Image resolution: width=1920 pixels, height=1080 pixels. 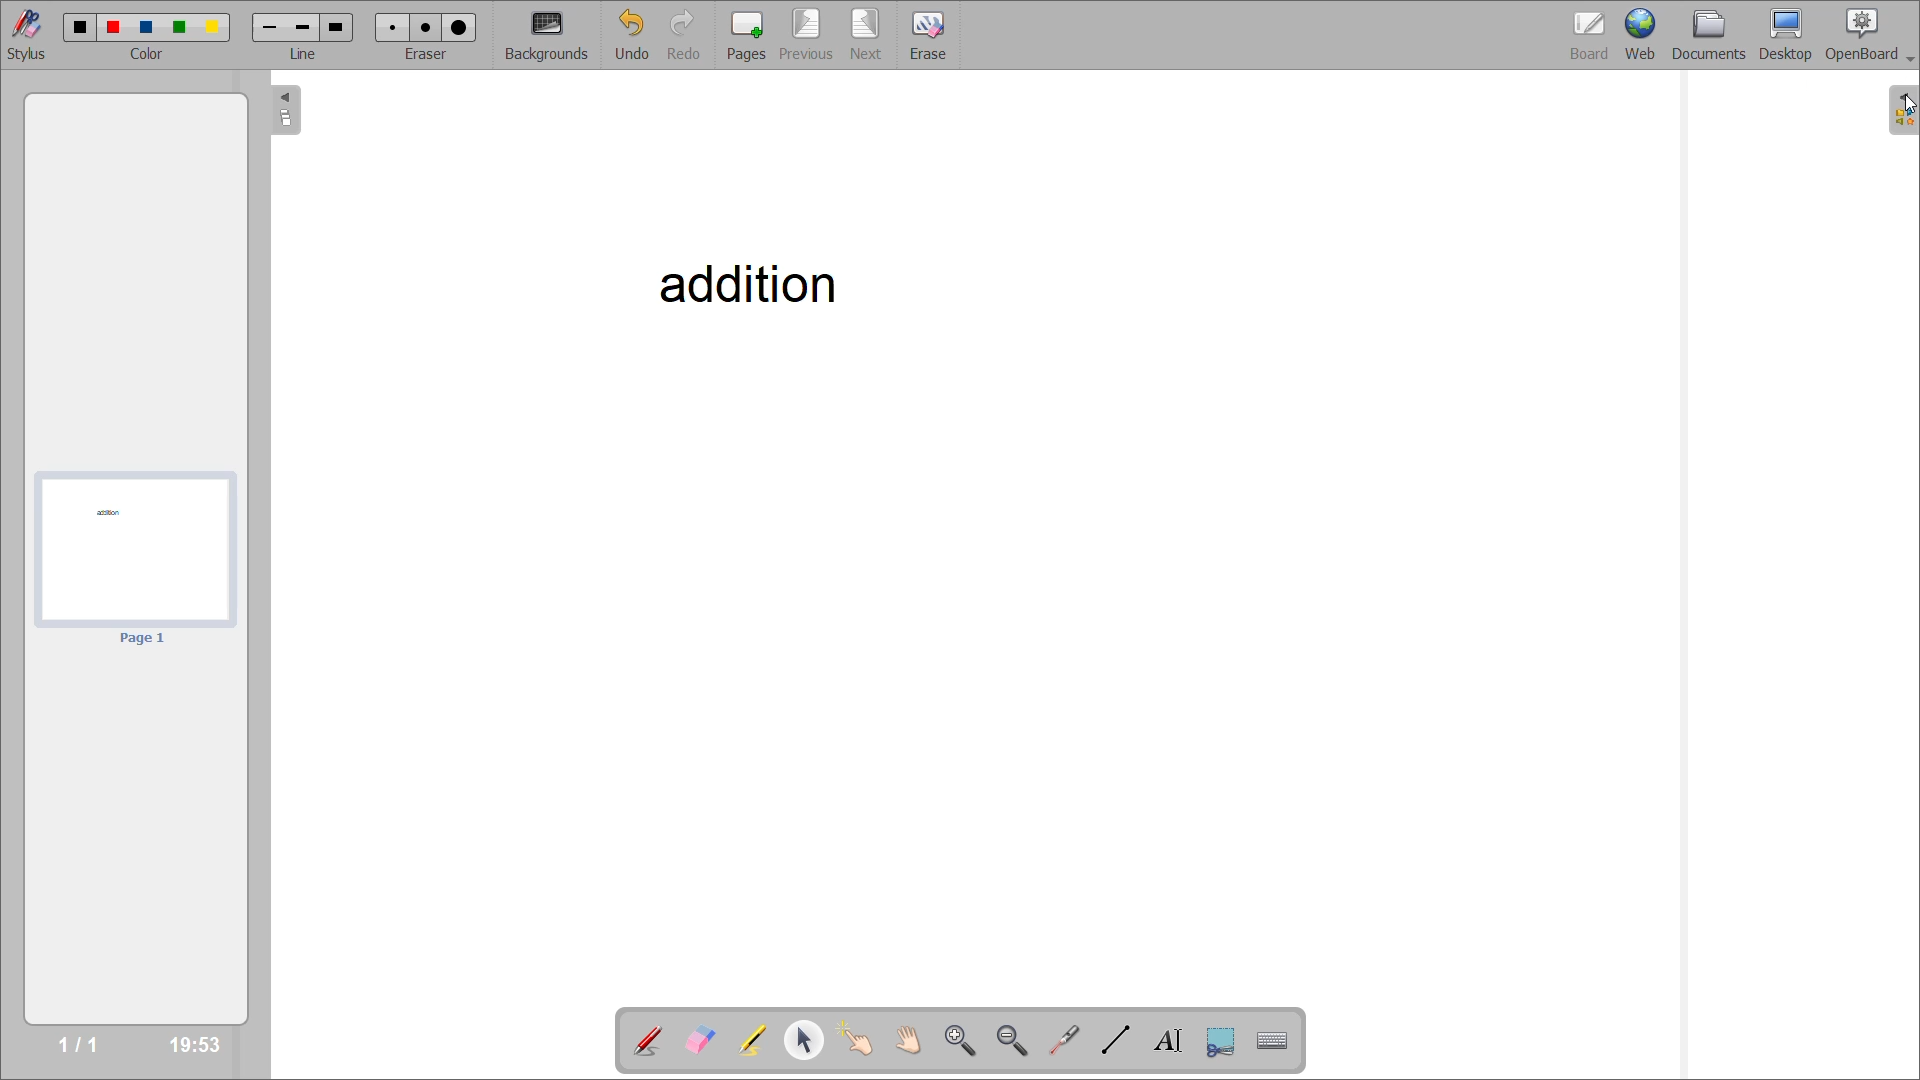 What do you see at coordinates (1645, 32) in the screenshot?
I see `web` at bounding box center [1645, 32].